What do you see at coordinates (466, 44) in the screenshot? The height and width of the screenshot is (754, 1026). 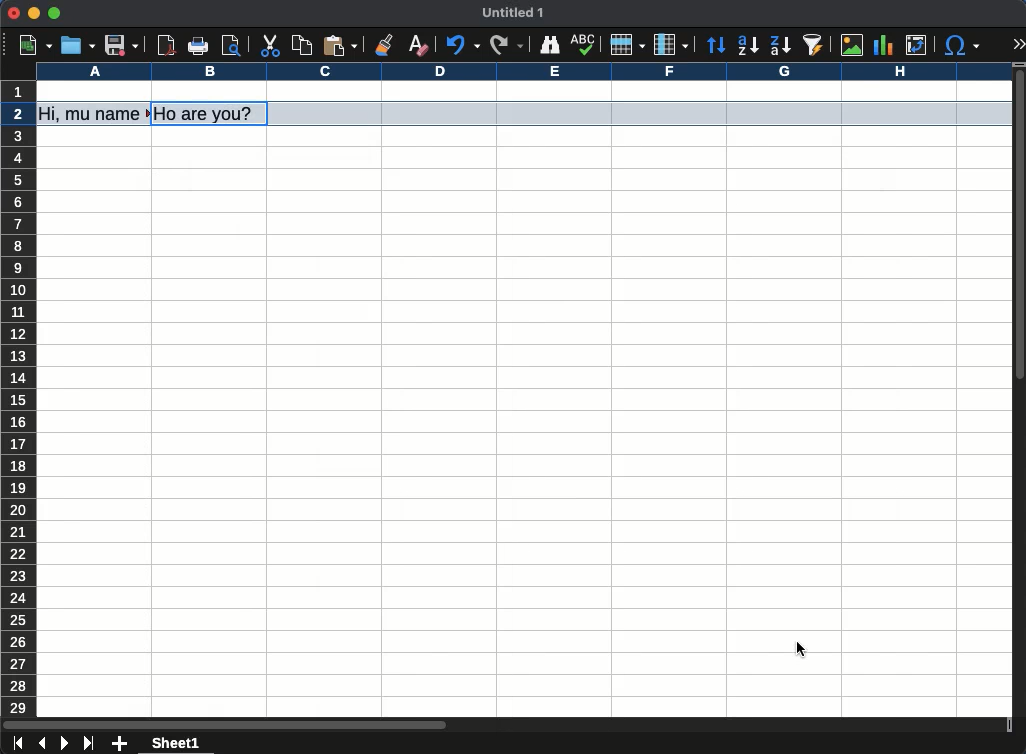 I see `undo` at bounding box center [466, 44].